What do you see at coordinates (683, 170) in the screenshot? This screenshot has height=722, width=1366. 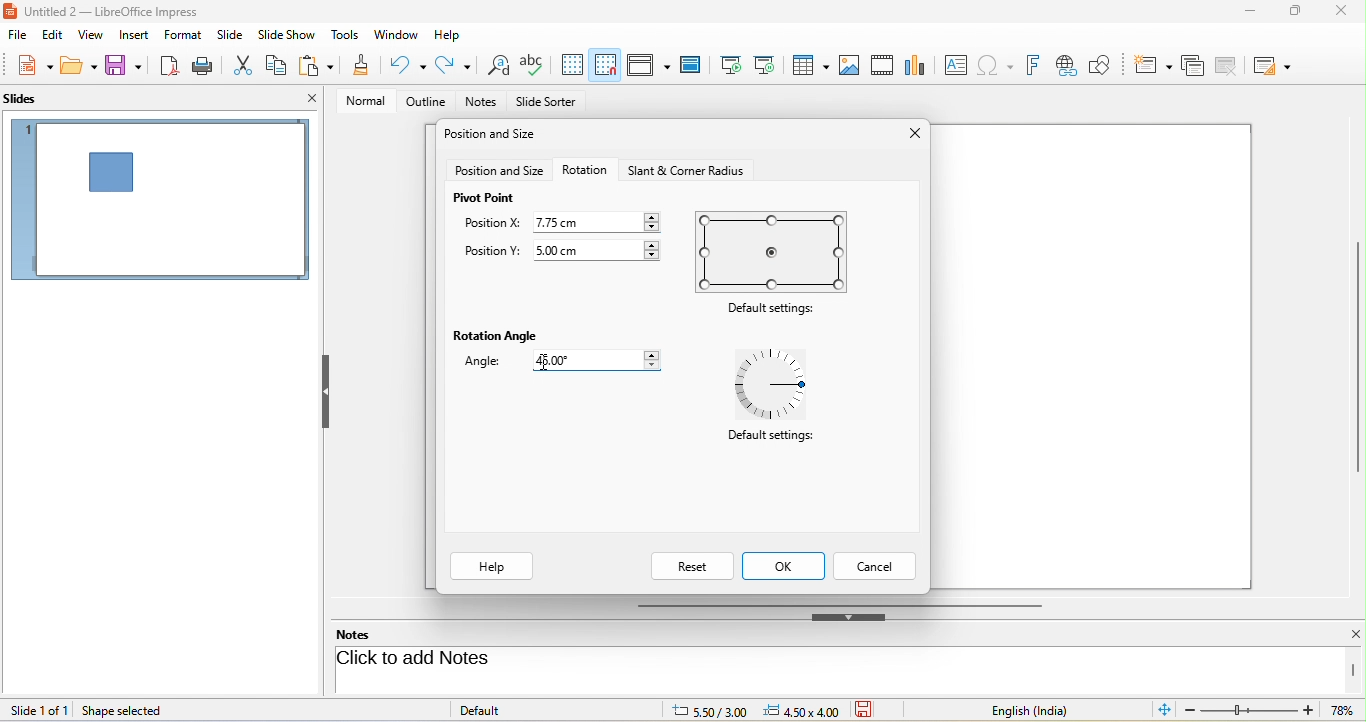 I see `slant and corner radius` at bounding box center [683, 170].